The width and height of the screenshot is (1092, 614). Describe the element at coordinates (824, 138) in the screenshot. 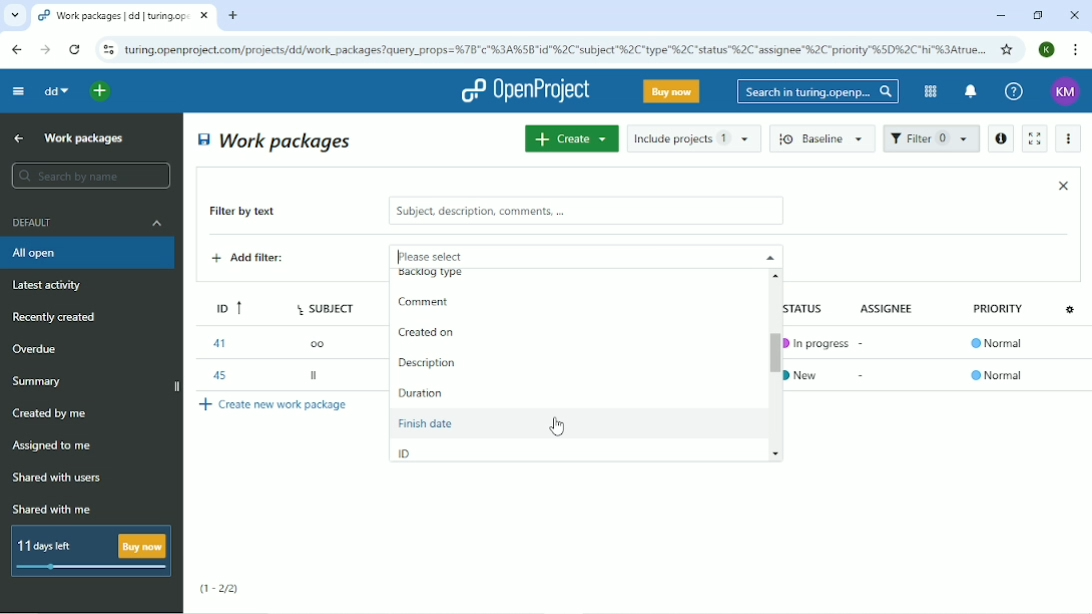

I see `Baseline` at that location.